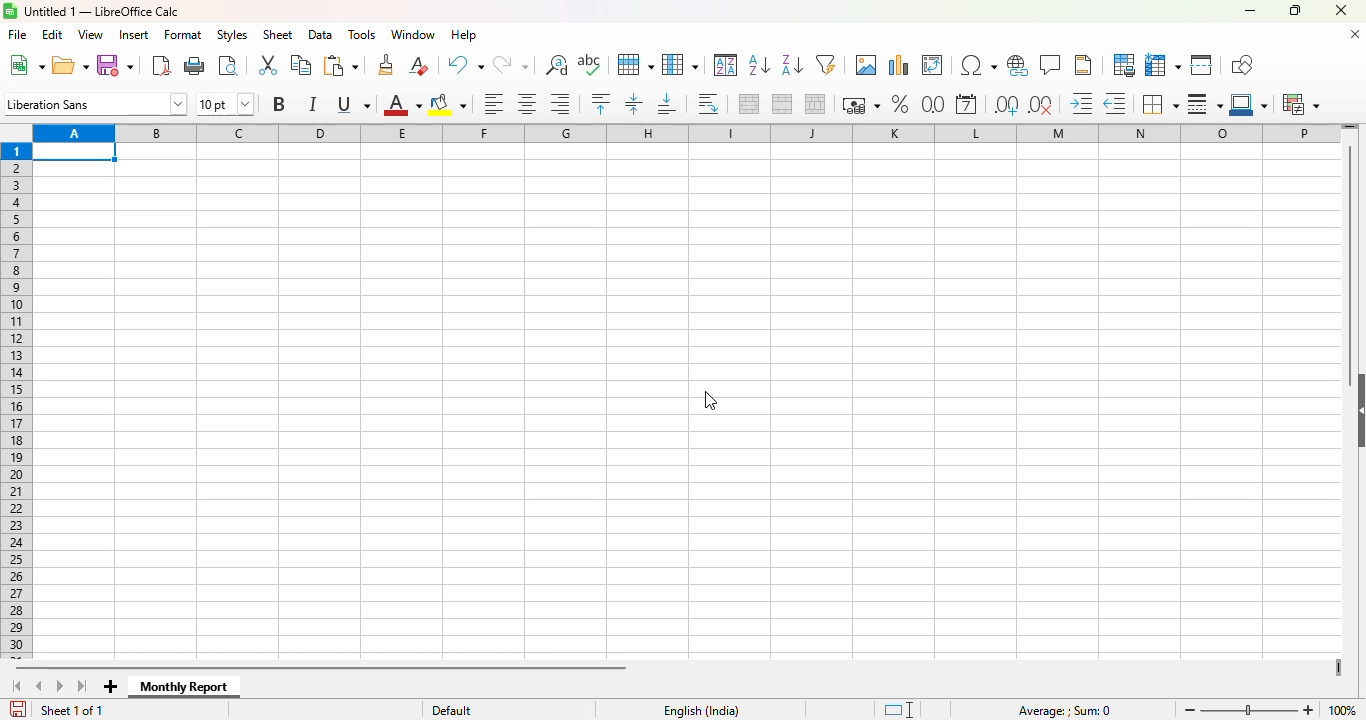 The image size is (1366, 720). Describe the element at coordinates (1309, 710) in the screenshot. I see `zoom in` at that location.